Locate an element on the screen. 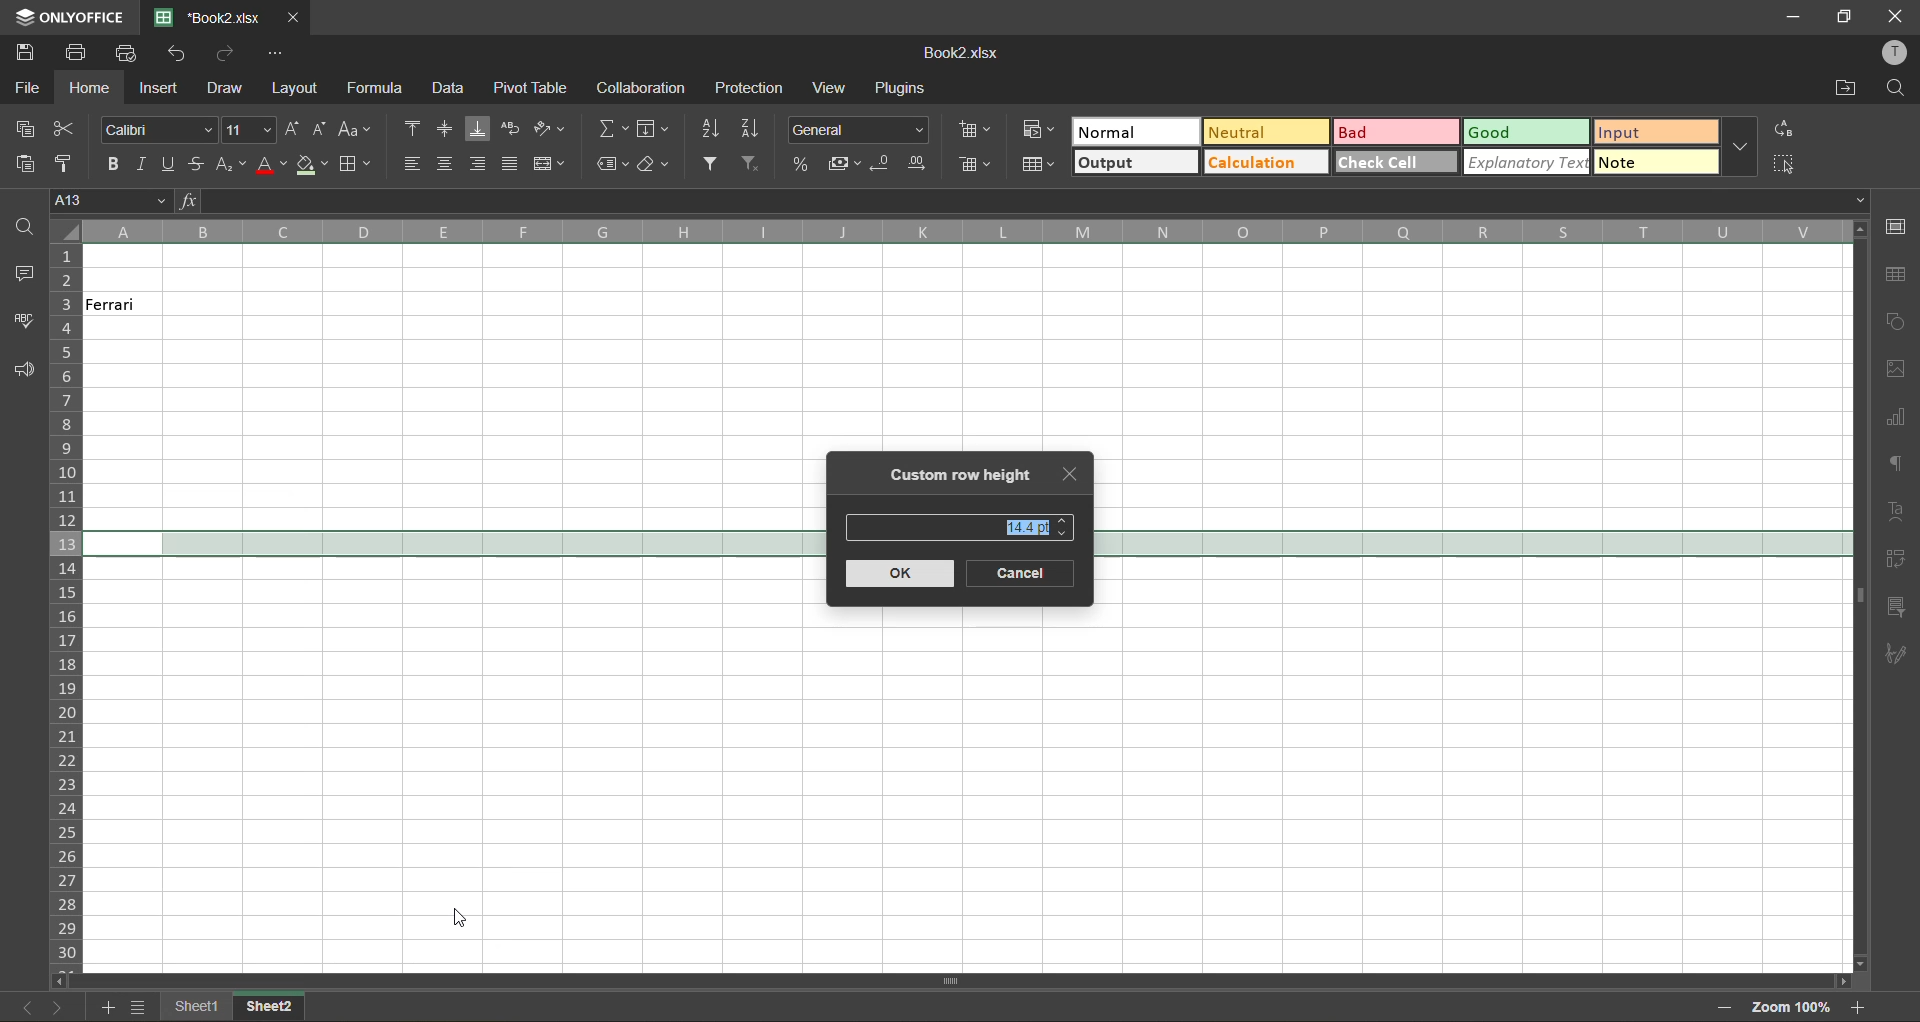  close is located at coordinates (1068, 476).